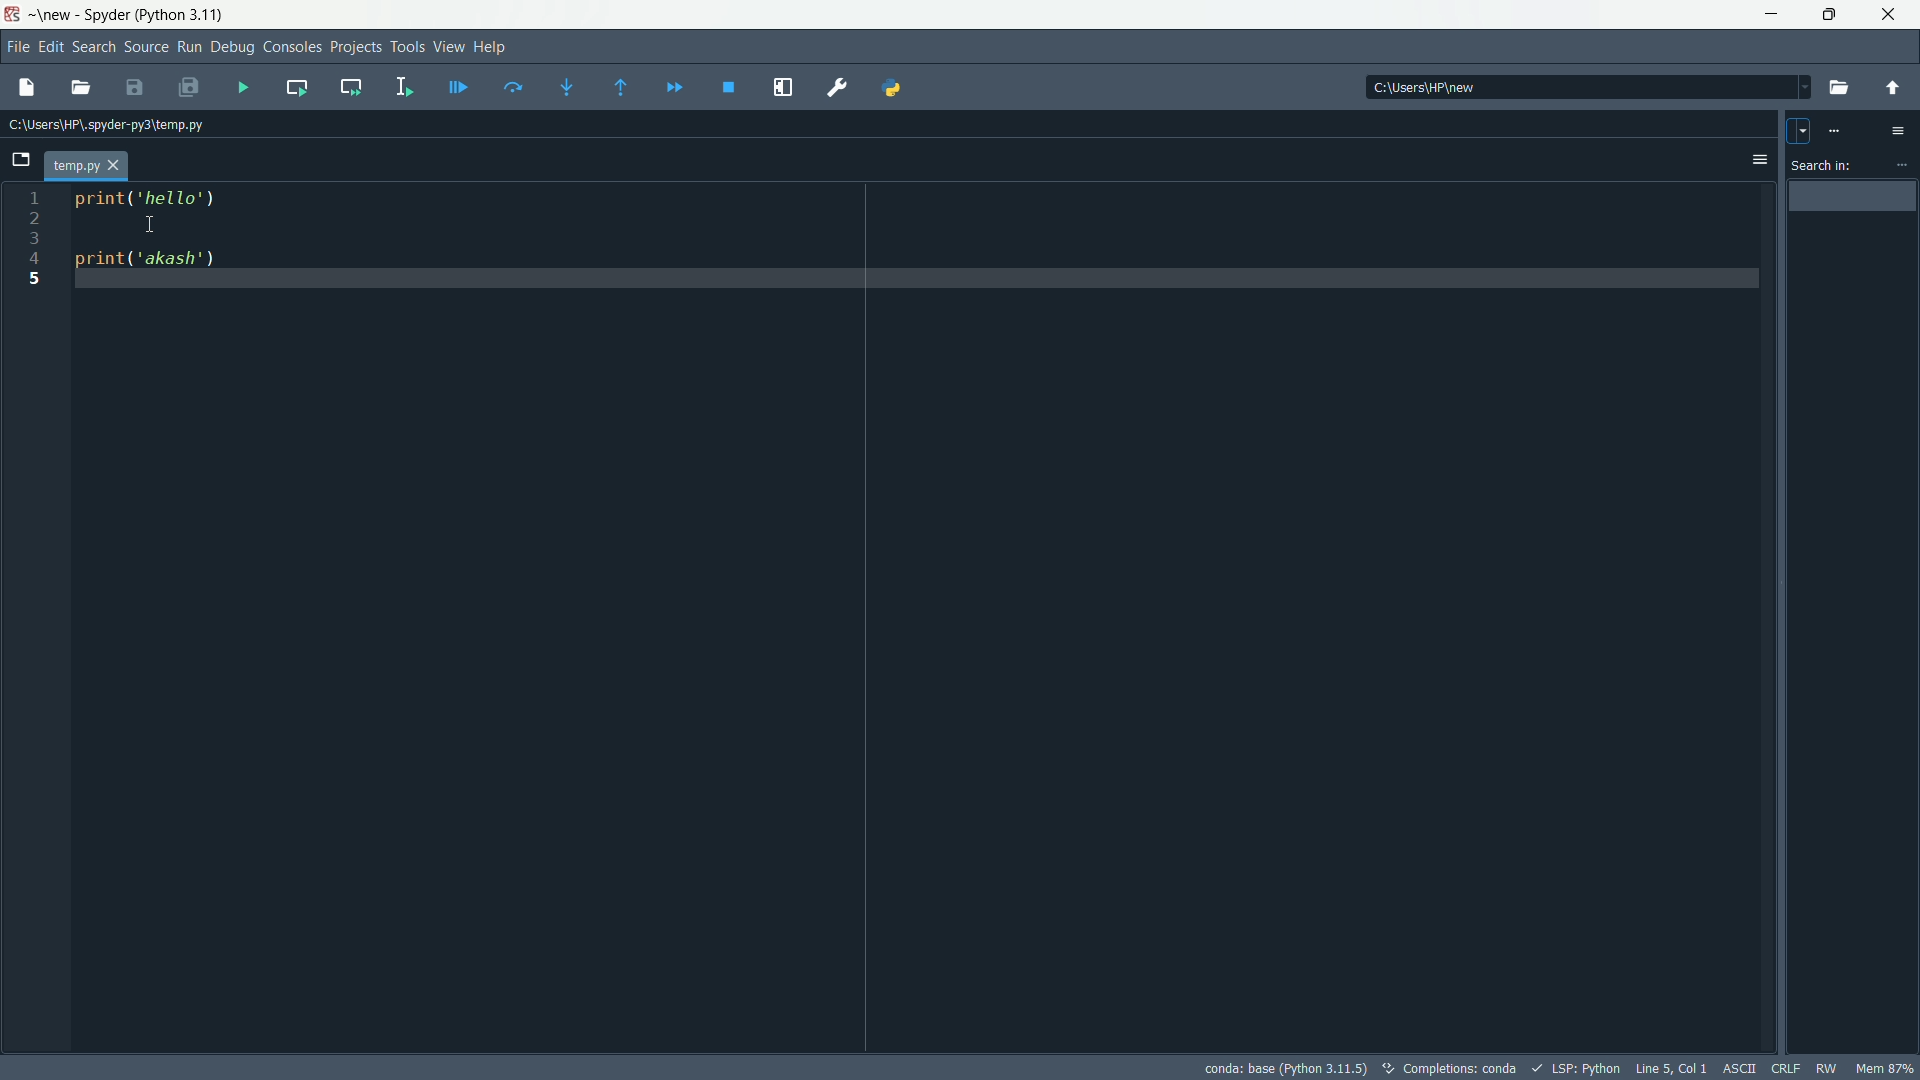  What do you see at coordinates (458, 88) in the screenshot?
I see `debug file` at bounding box center [458, 88].